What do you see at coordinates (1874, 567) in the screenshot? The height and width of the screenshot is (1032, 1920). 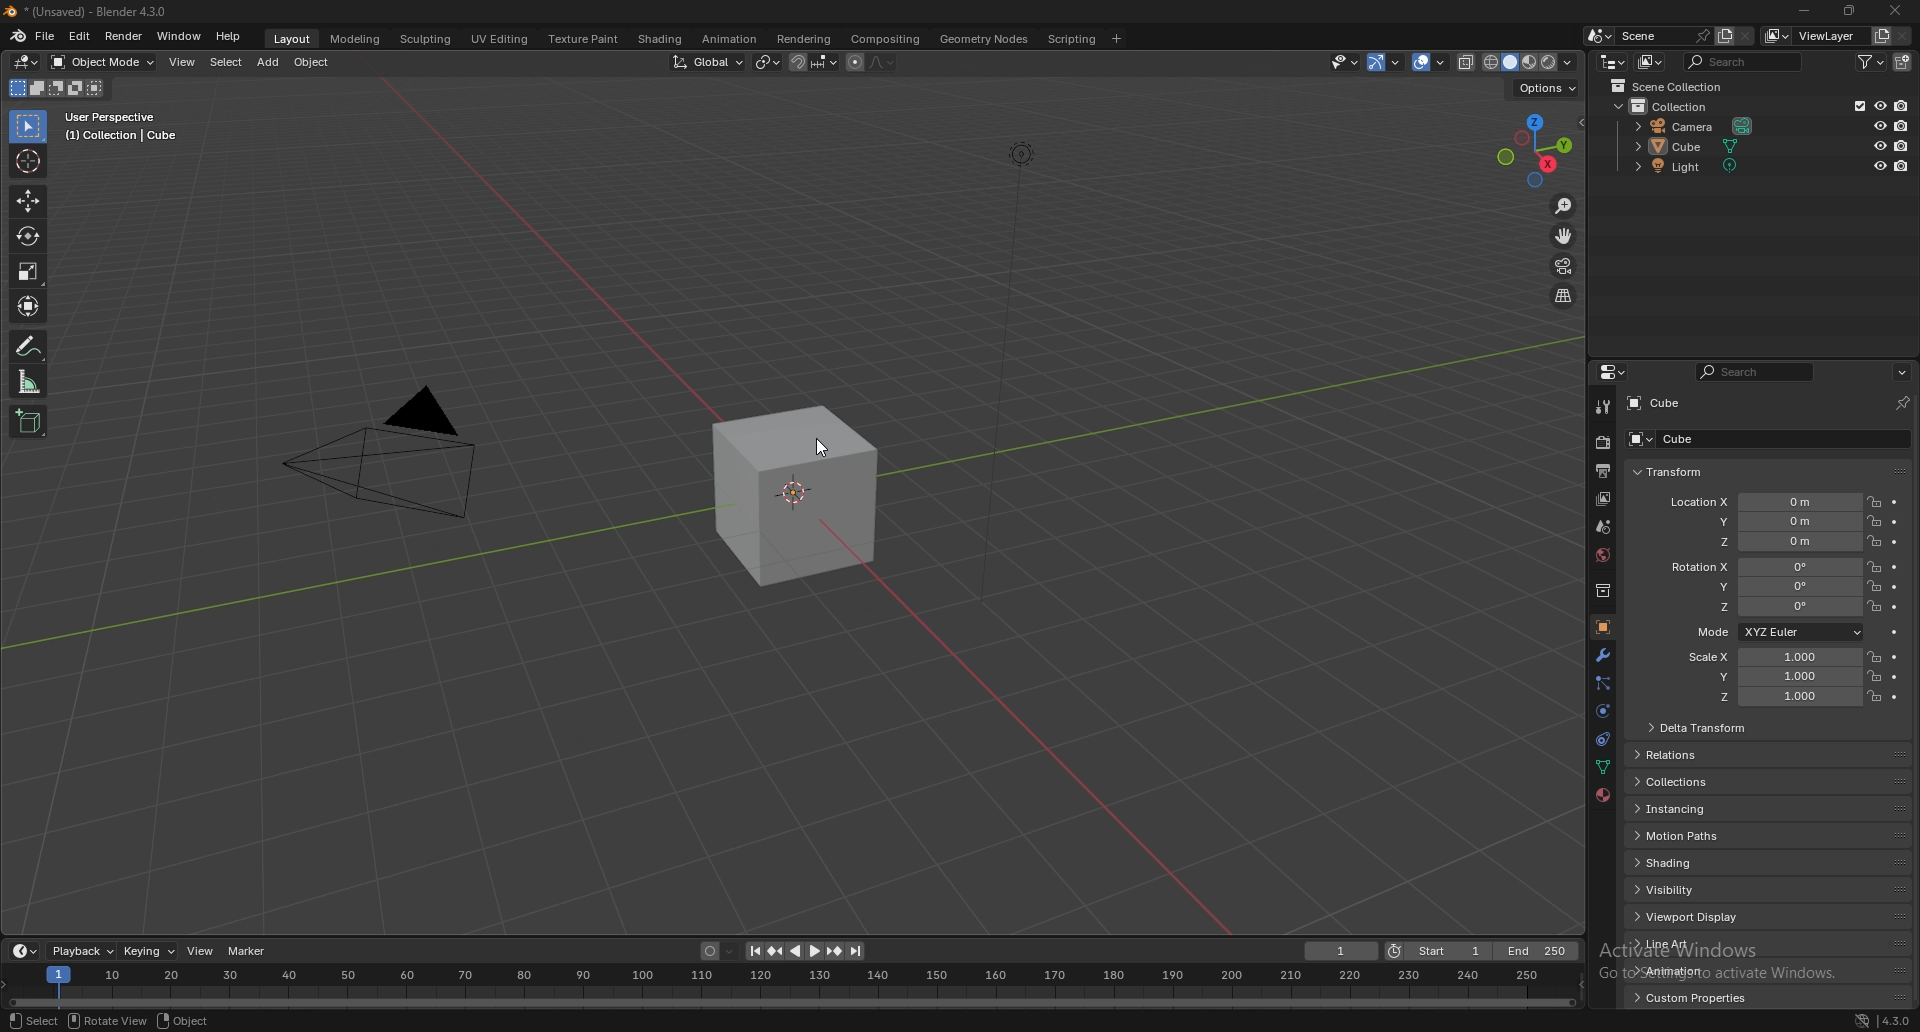 I see `lock` at bounding box center [1874, 567].